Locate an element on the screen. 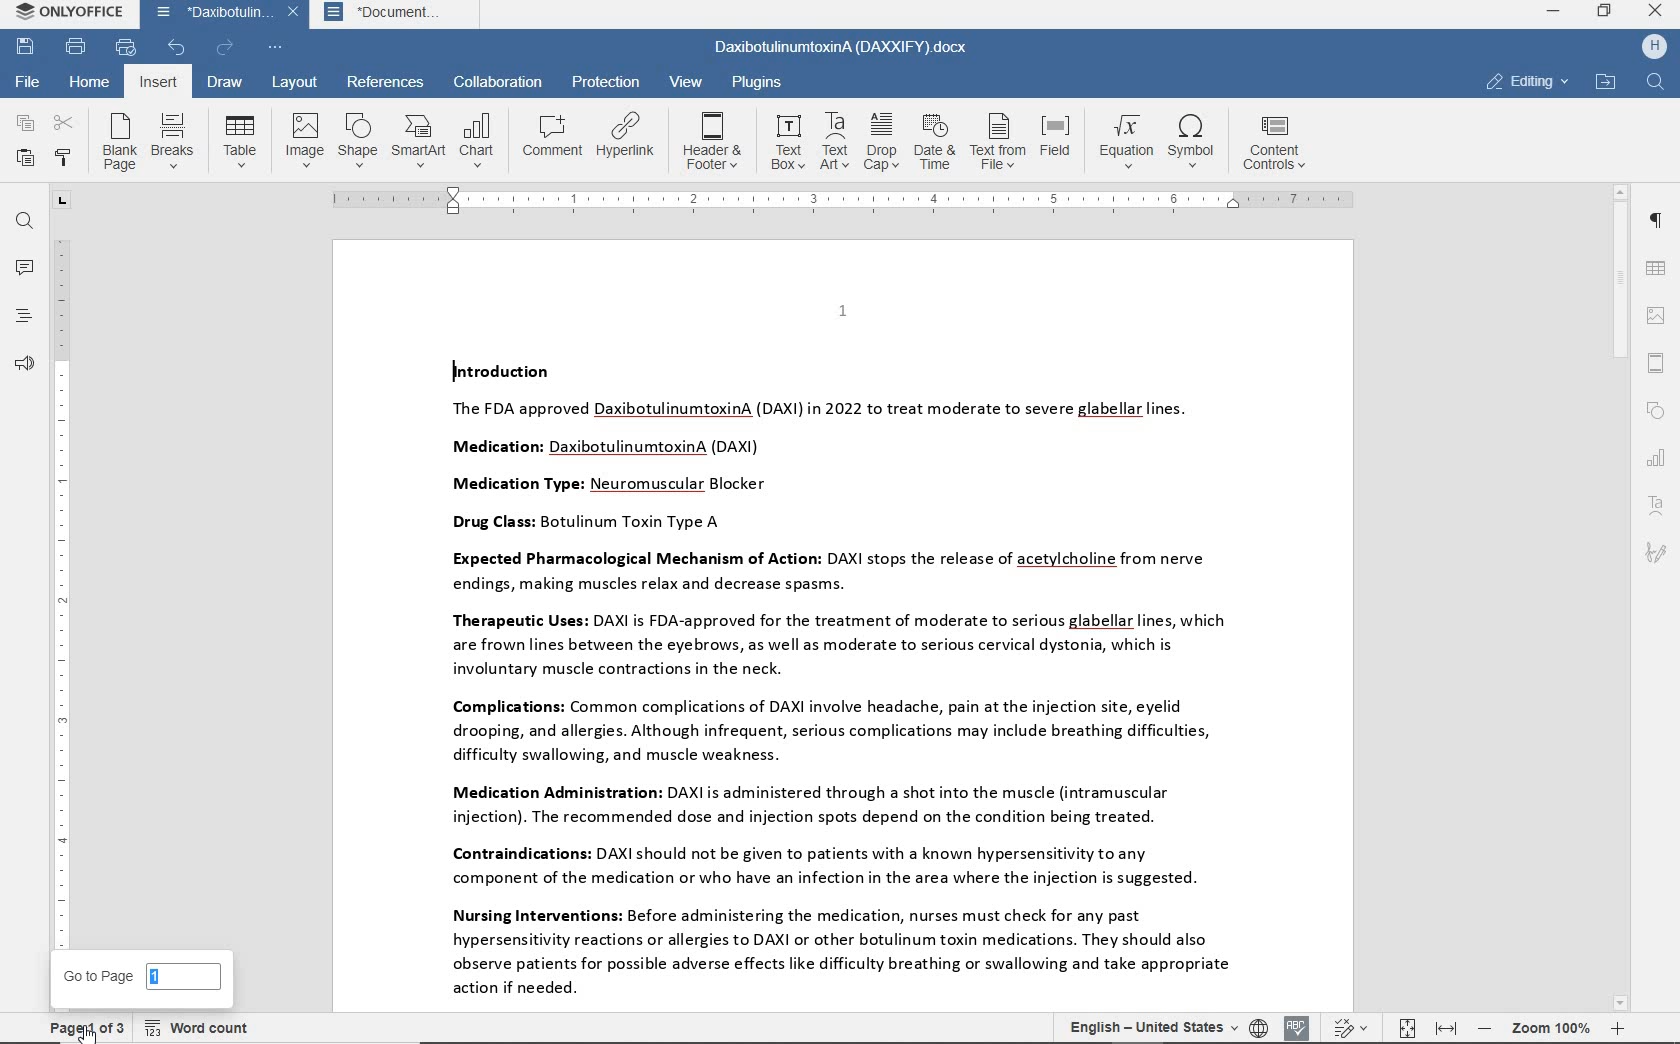 The image size is (1680, 1044). table is located at coordinates (1657, 270).